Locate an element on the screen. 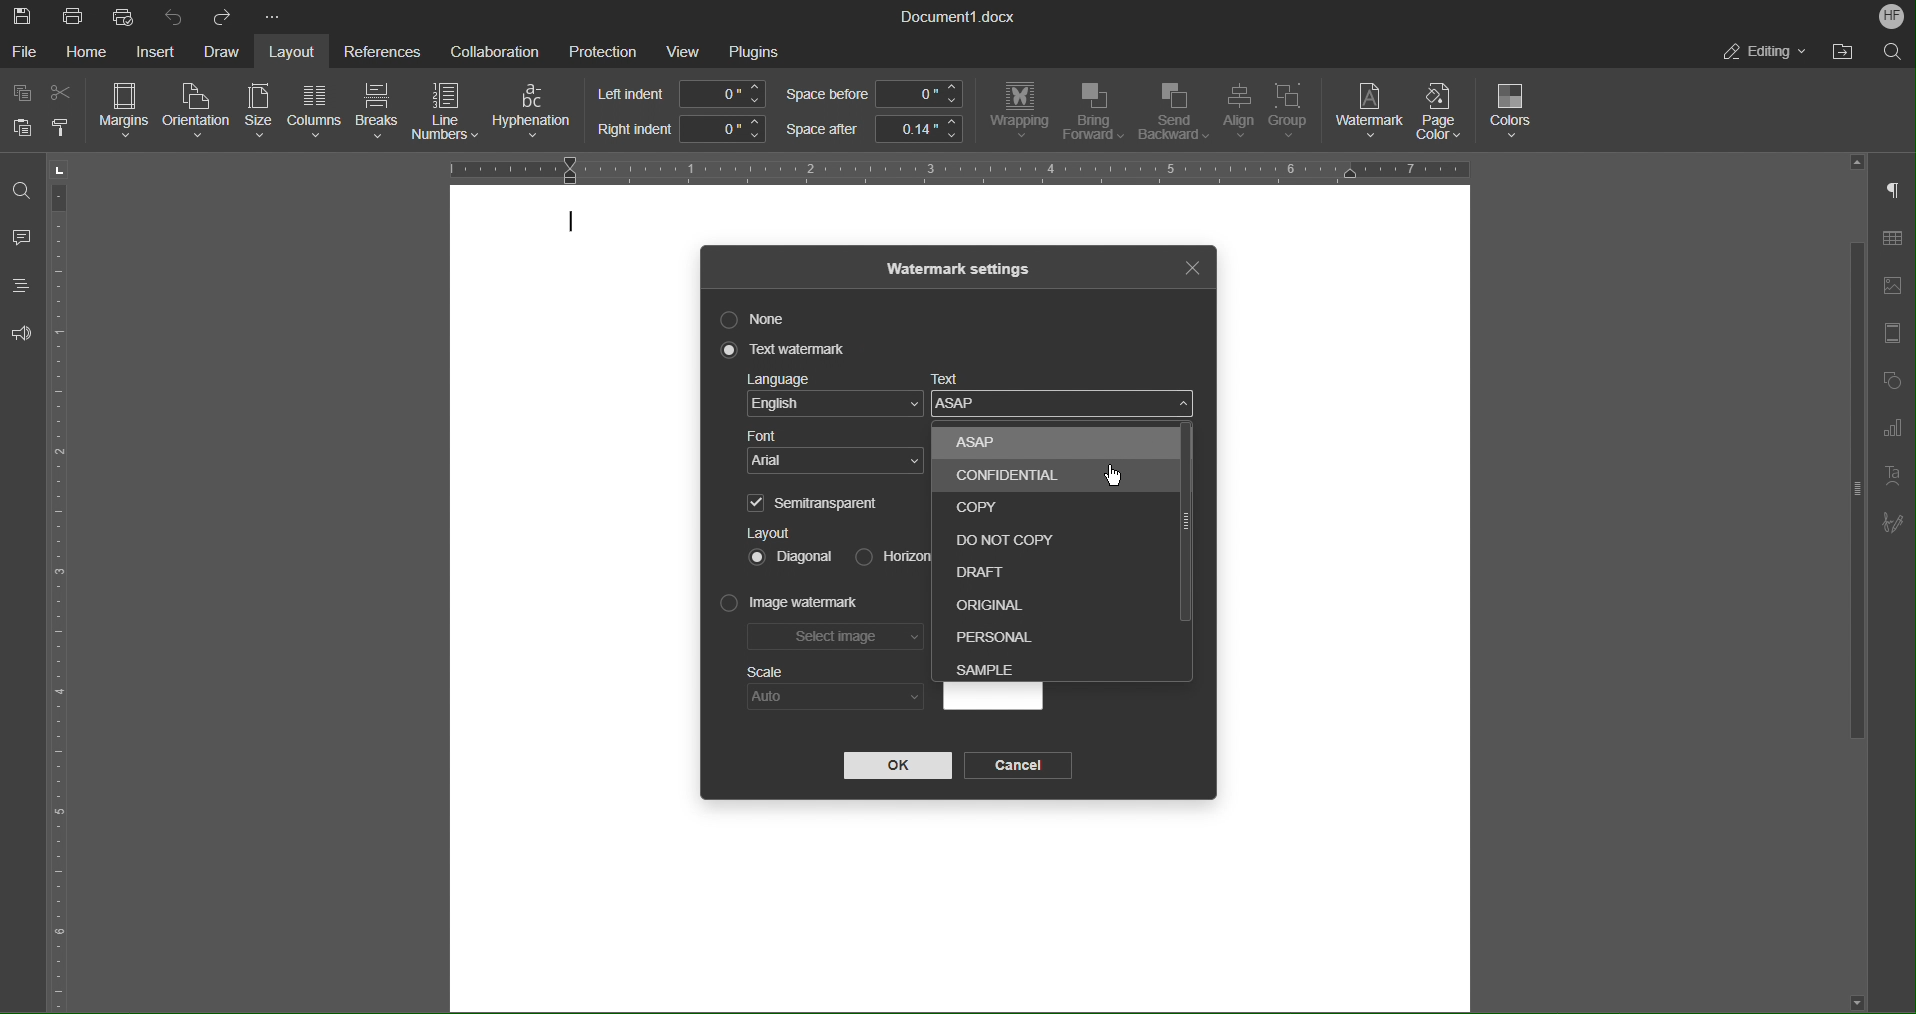  Cut is located at coordinates (64, 93).